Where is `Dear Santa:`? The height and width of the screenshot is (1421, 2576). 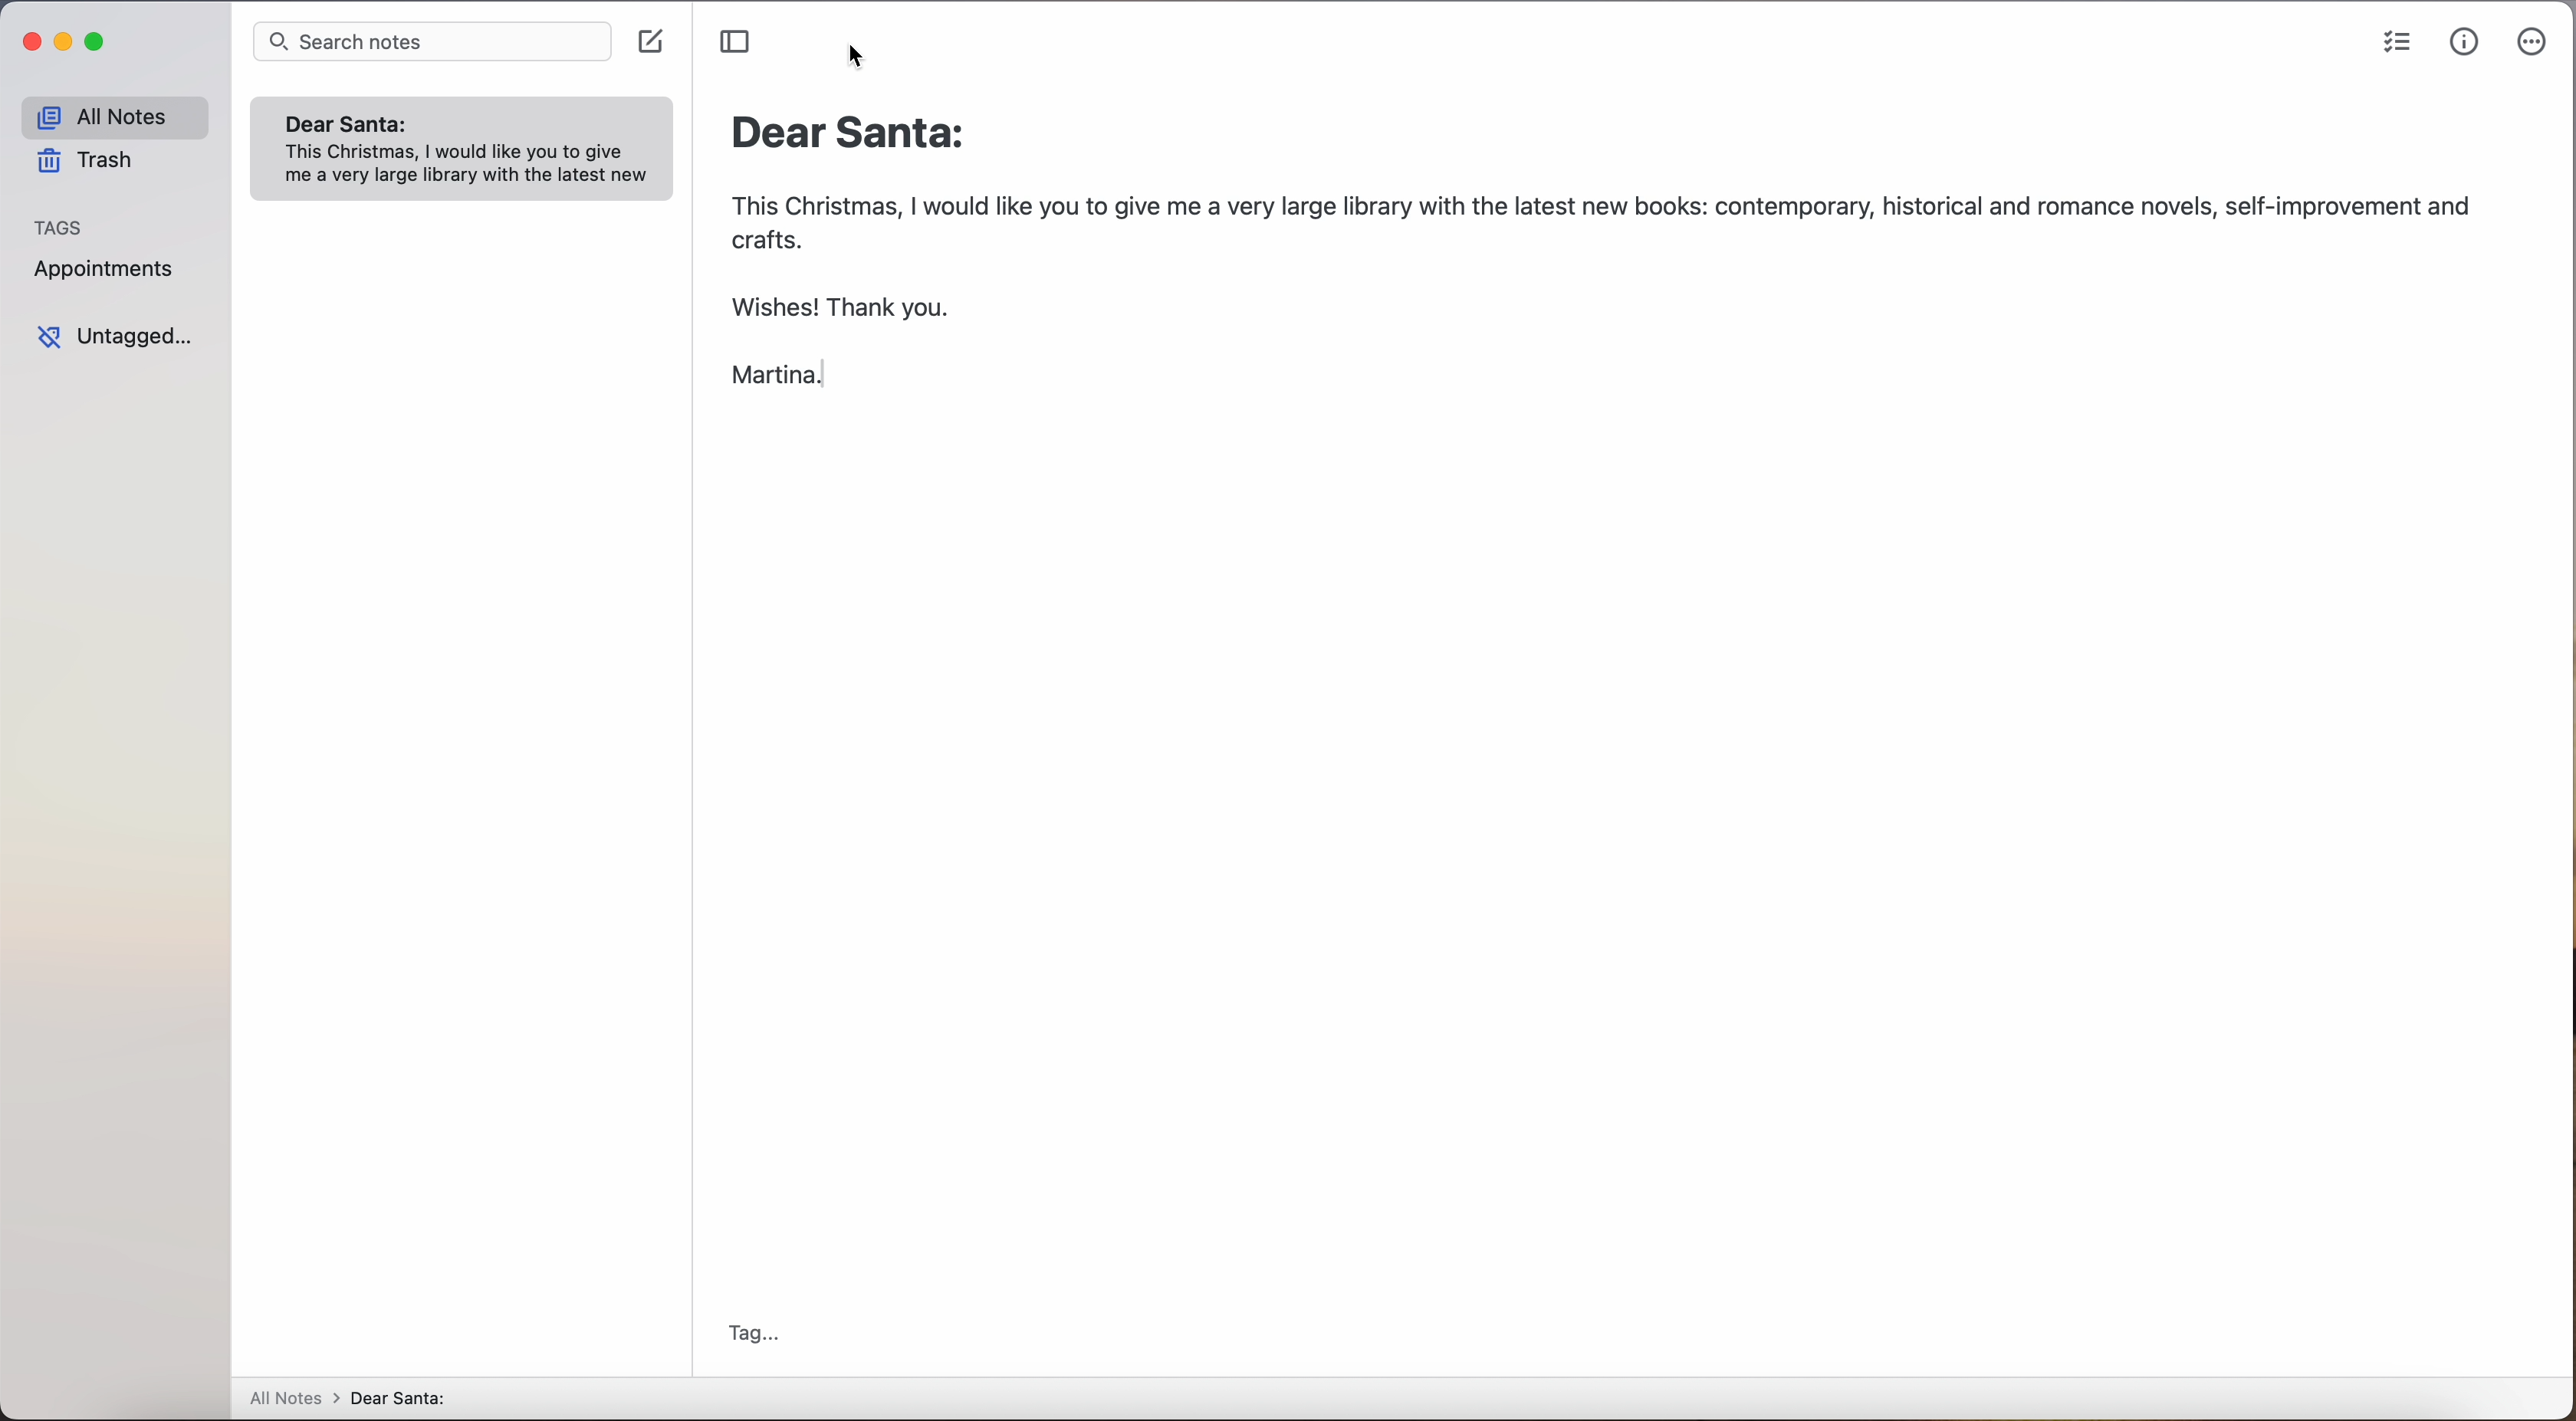 Dear Santa: is located at coordinates (861, 133).